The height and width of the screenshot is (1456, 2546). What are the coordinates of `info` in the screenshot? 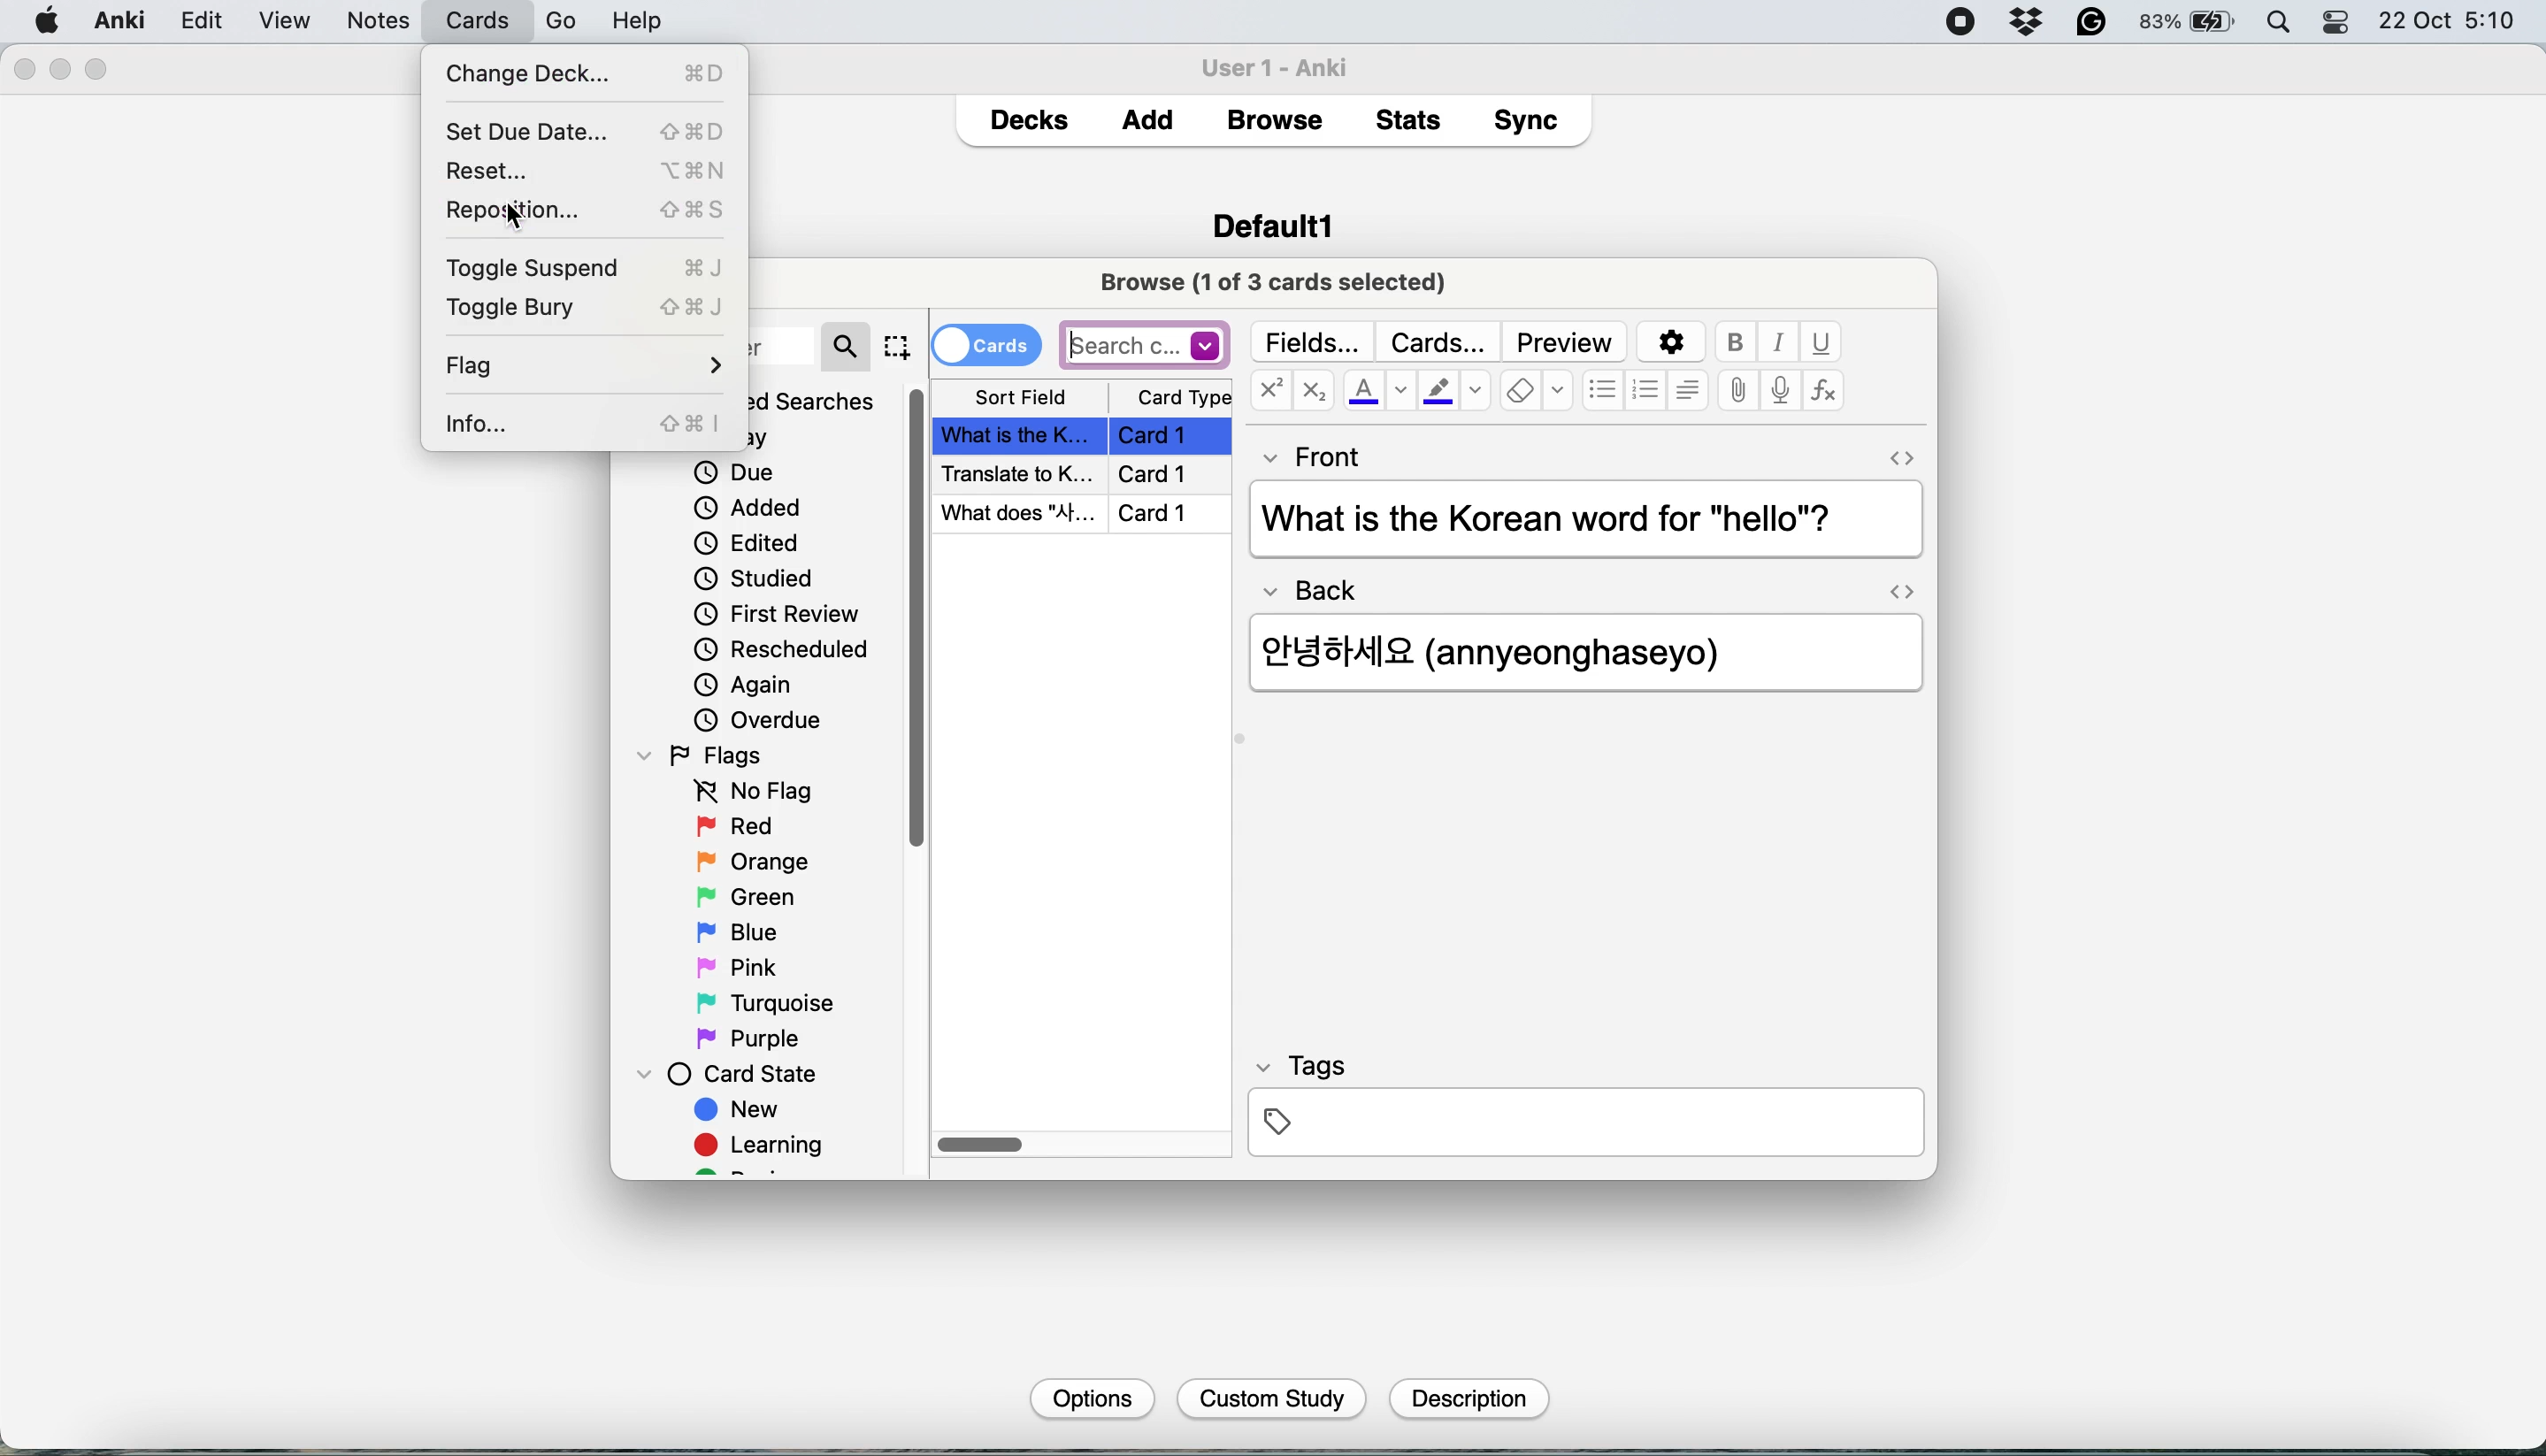 It's located at (580, 426).